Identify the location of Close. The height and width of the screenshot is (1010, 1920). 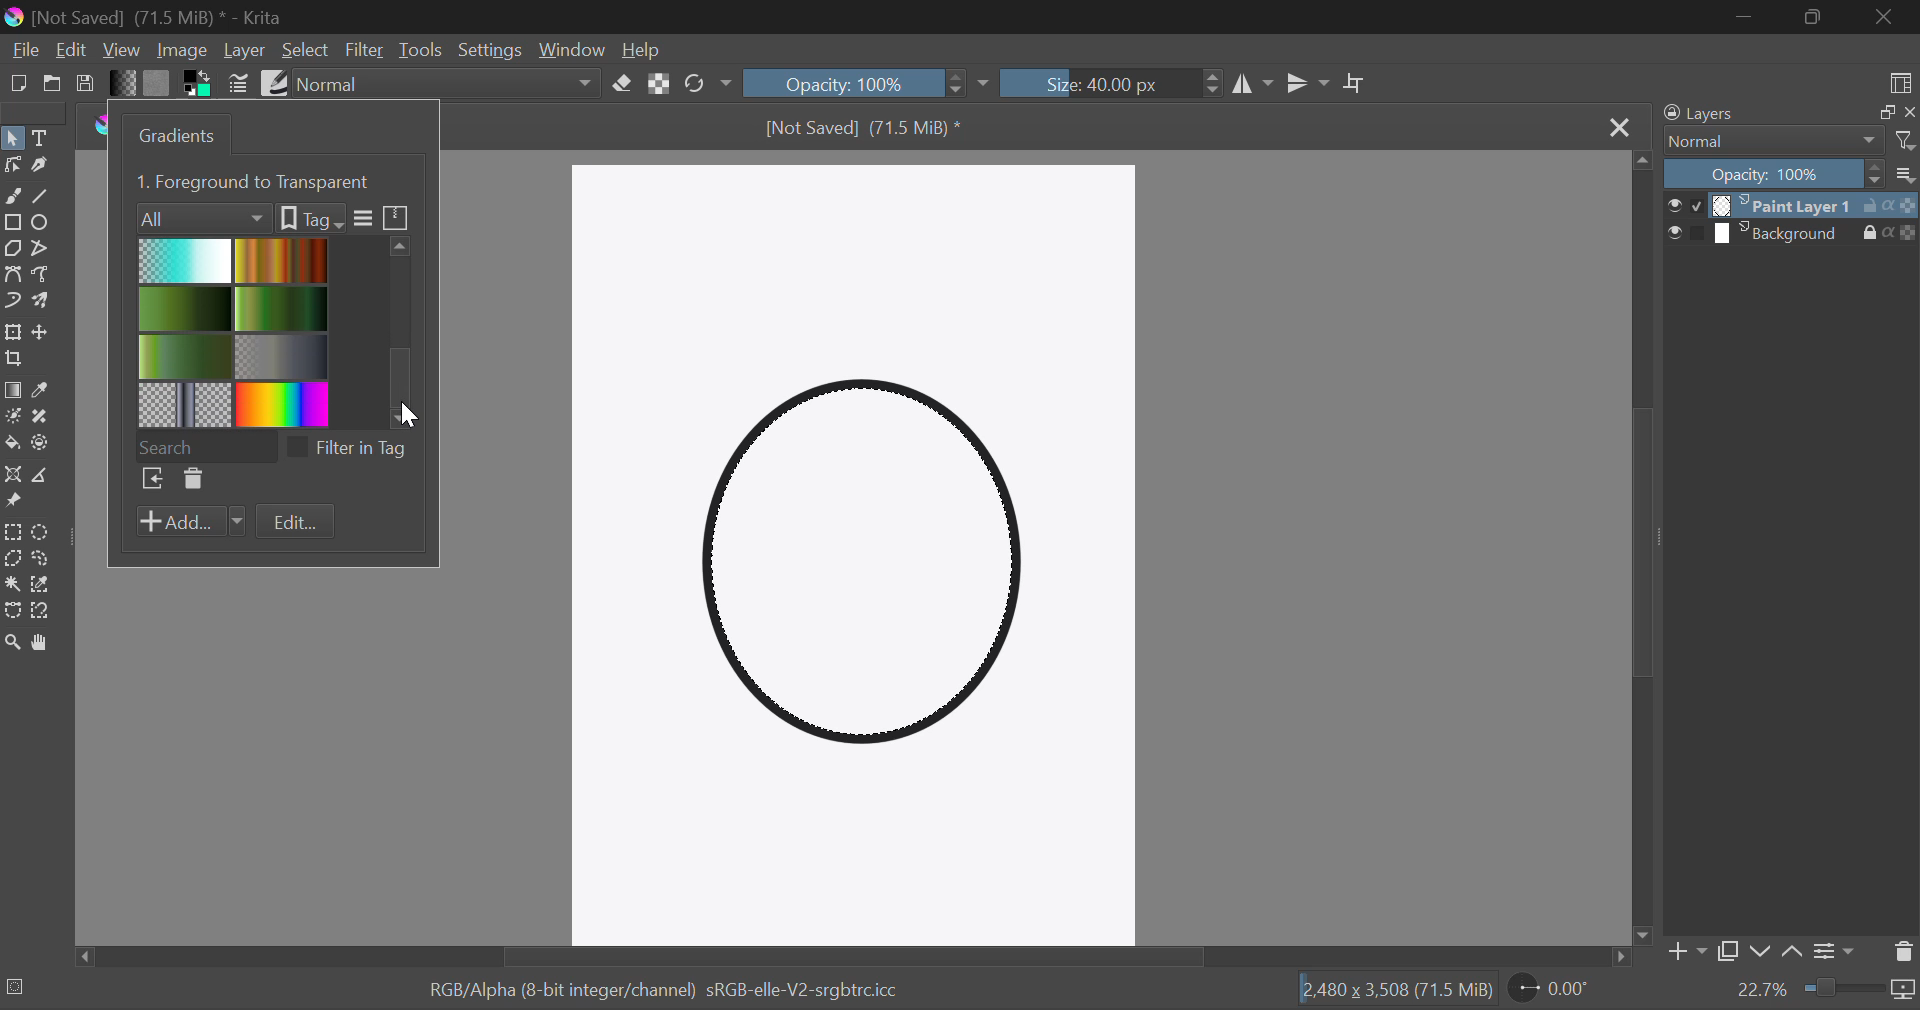
(1889, 18).